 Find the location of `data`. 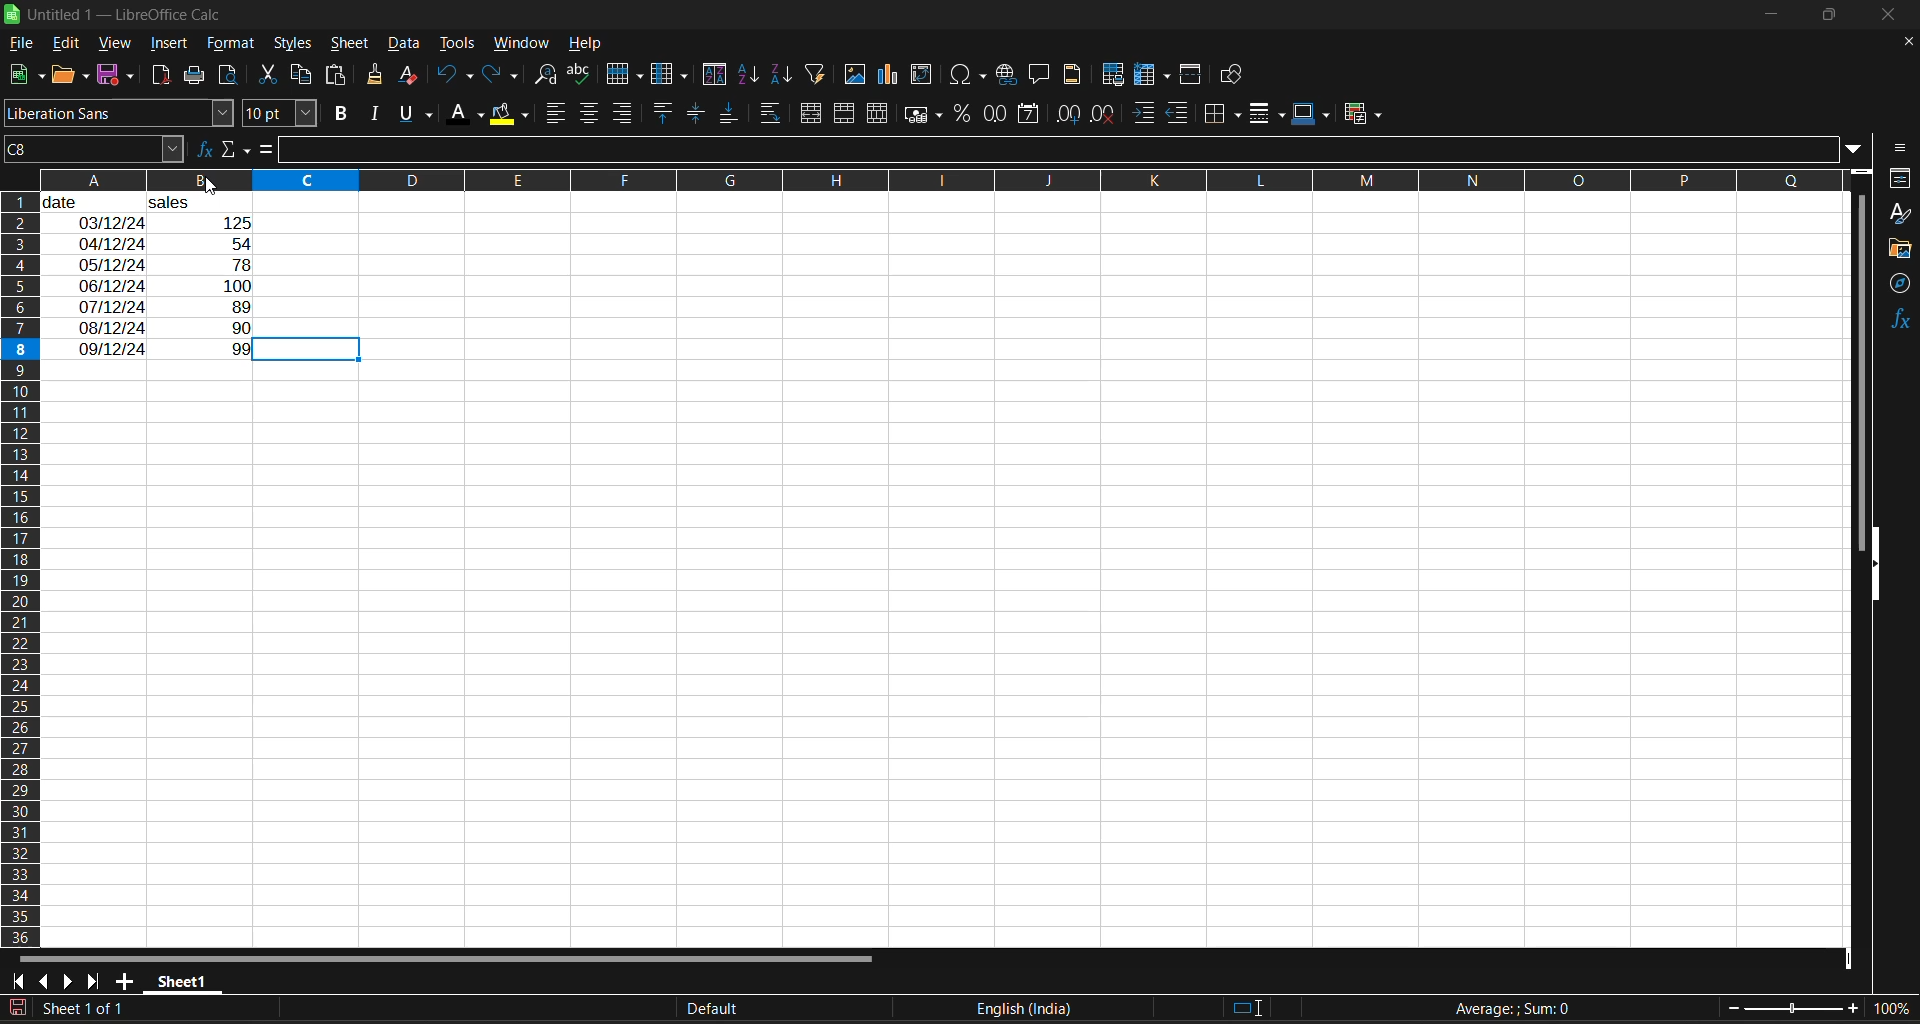

data is located at coordinates (164, 285).